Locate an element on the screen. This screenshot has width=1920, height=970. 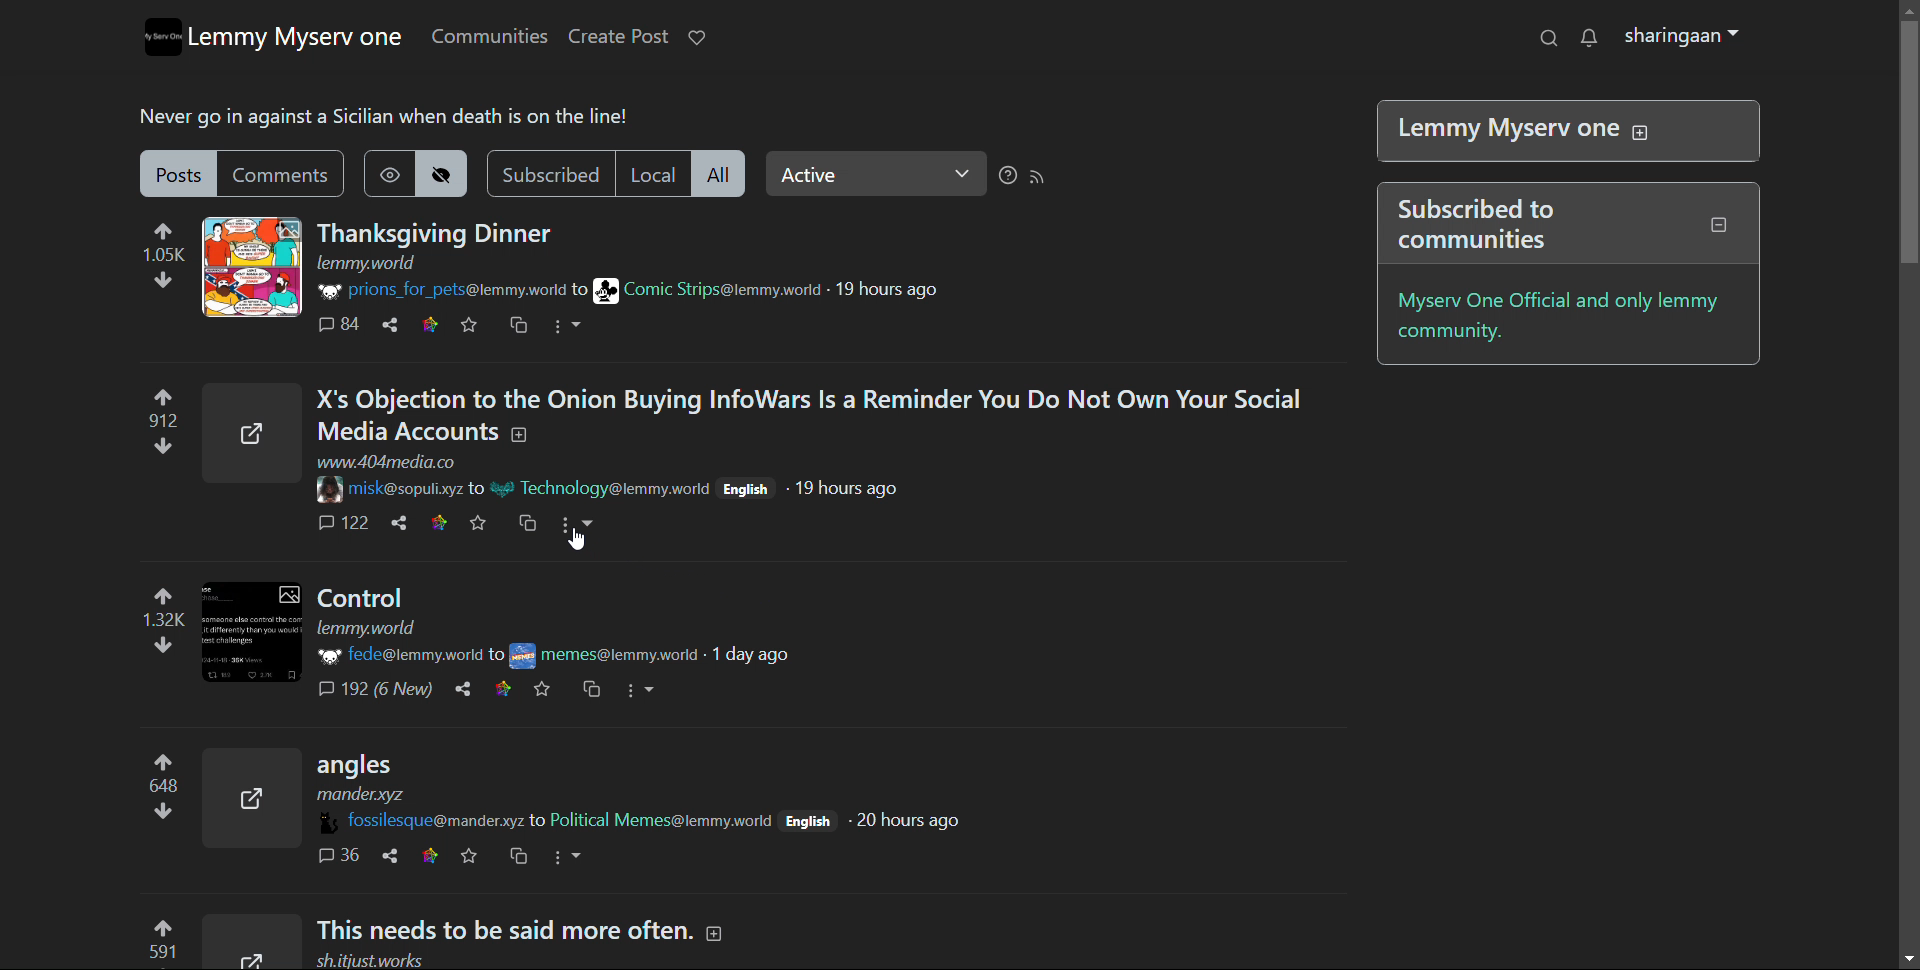
comments is located at coordinates (333, 526).